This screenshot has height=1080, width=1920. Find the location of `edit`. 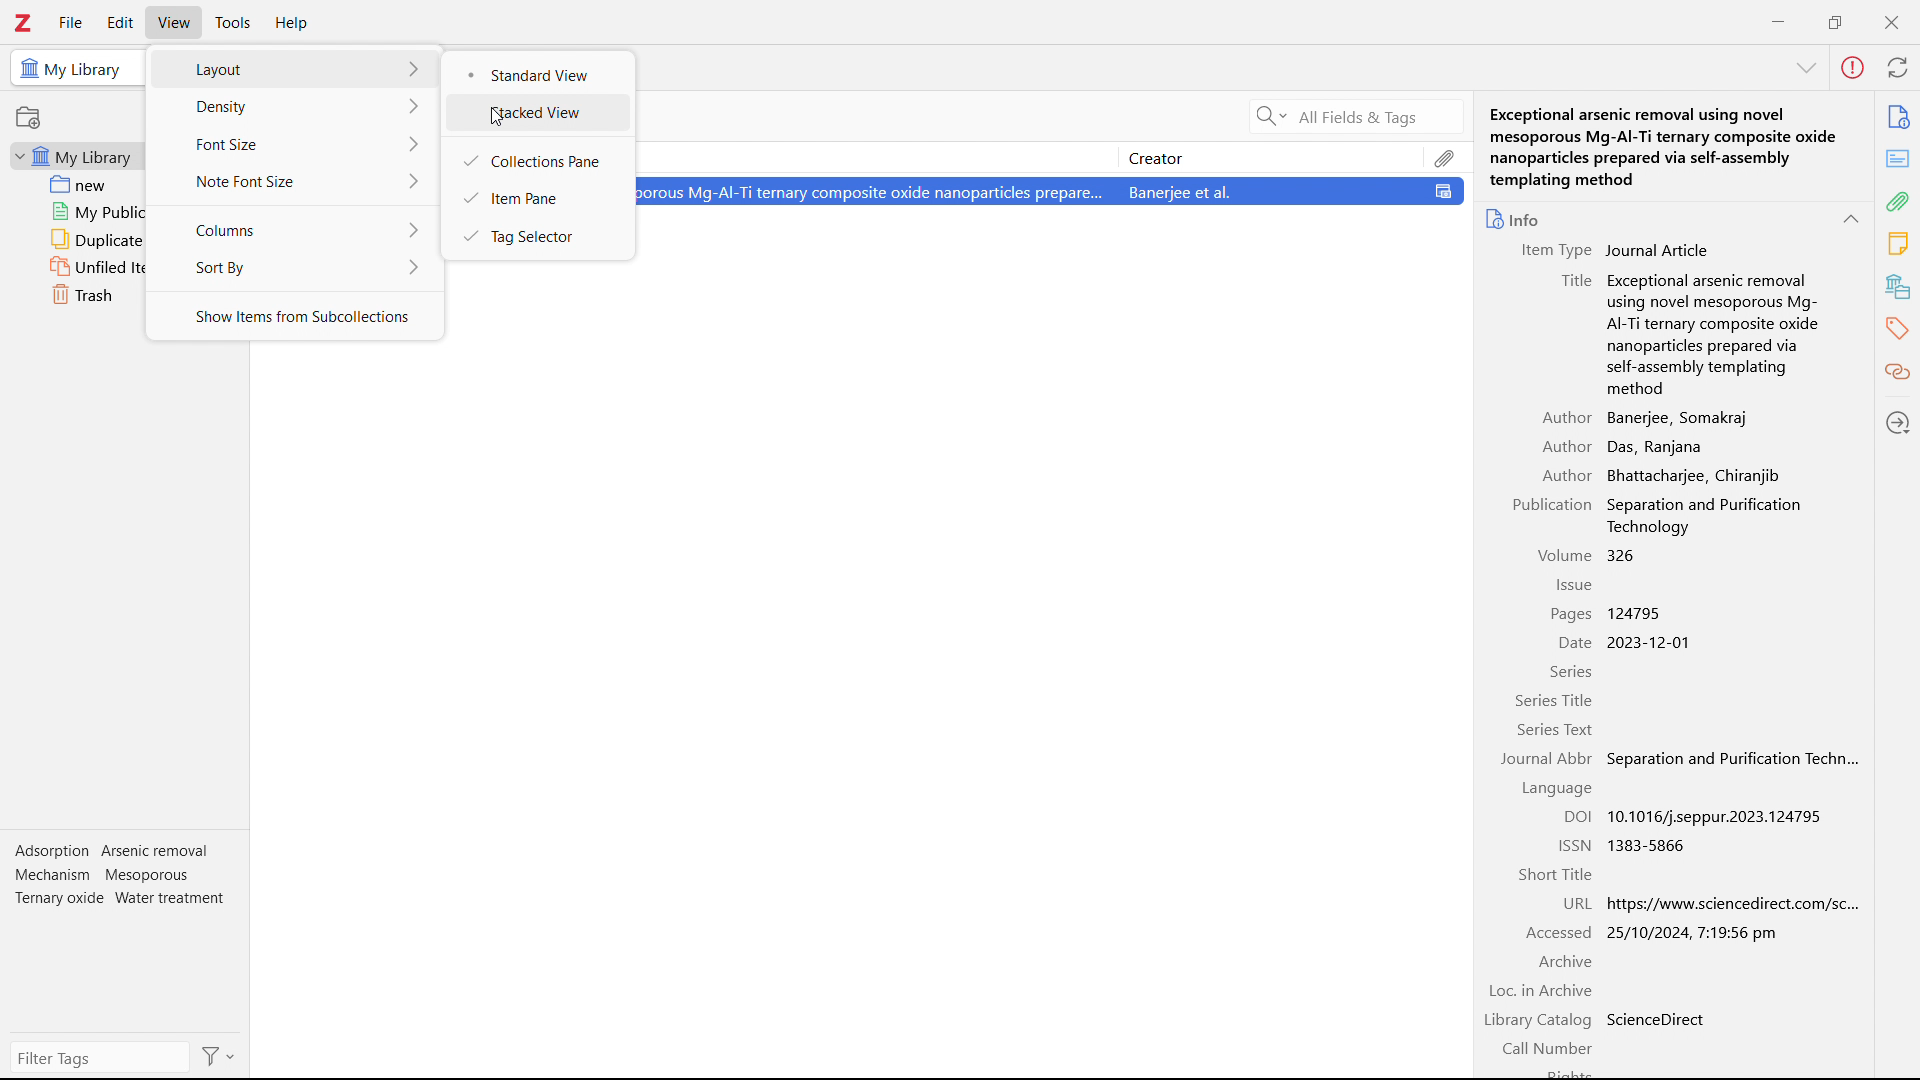

edit is located at coordinates (120, 24).